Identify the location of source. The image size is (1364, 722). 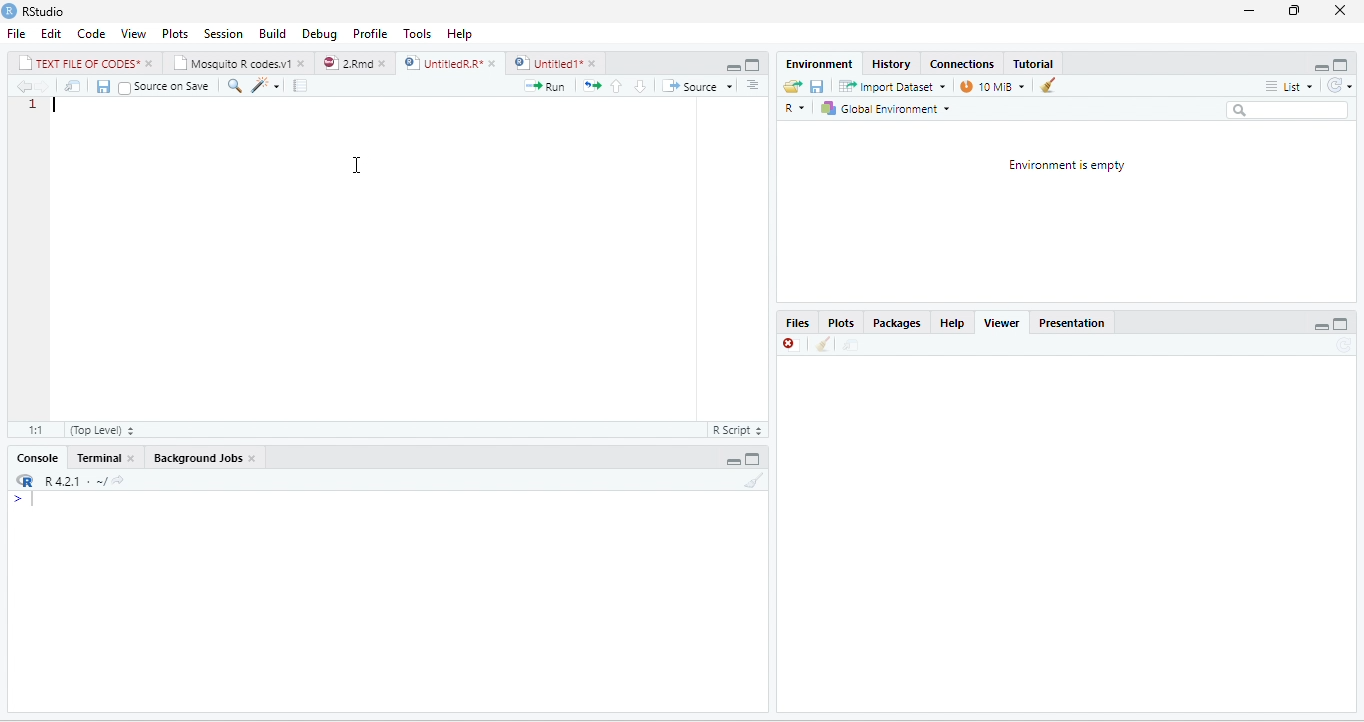
(688, 87).